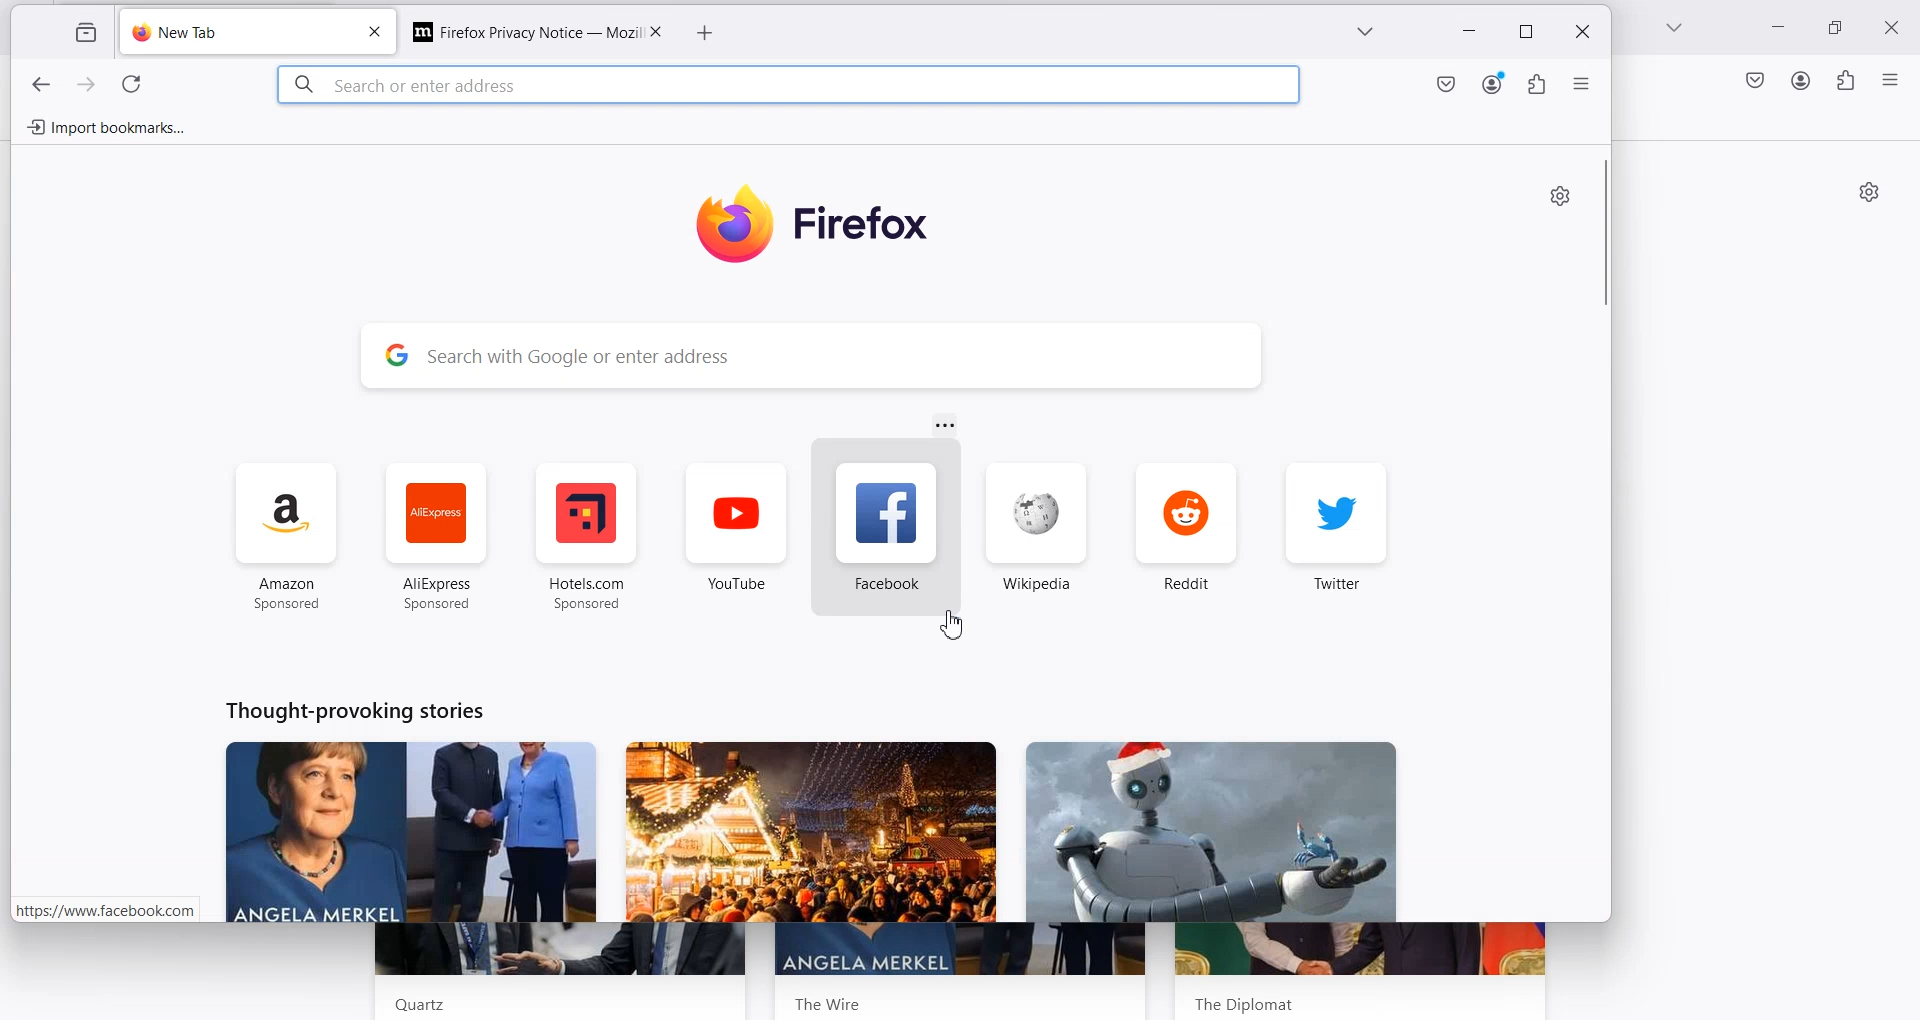 This screenshot has width=1920, height=1020. I want to click on restore down, so click(1525, 32).